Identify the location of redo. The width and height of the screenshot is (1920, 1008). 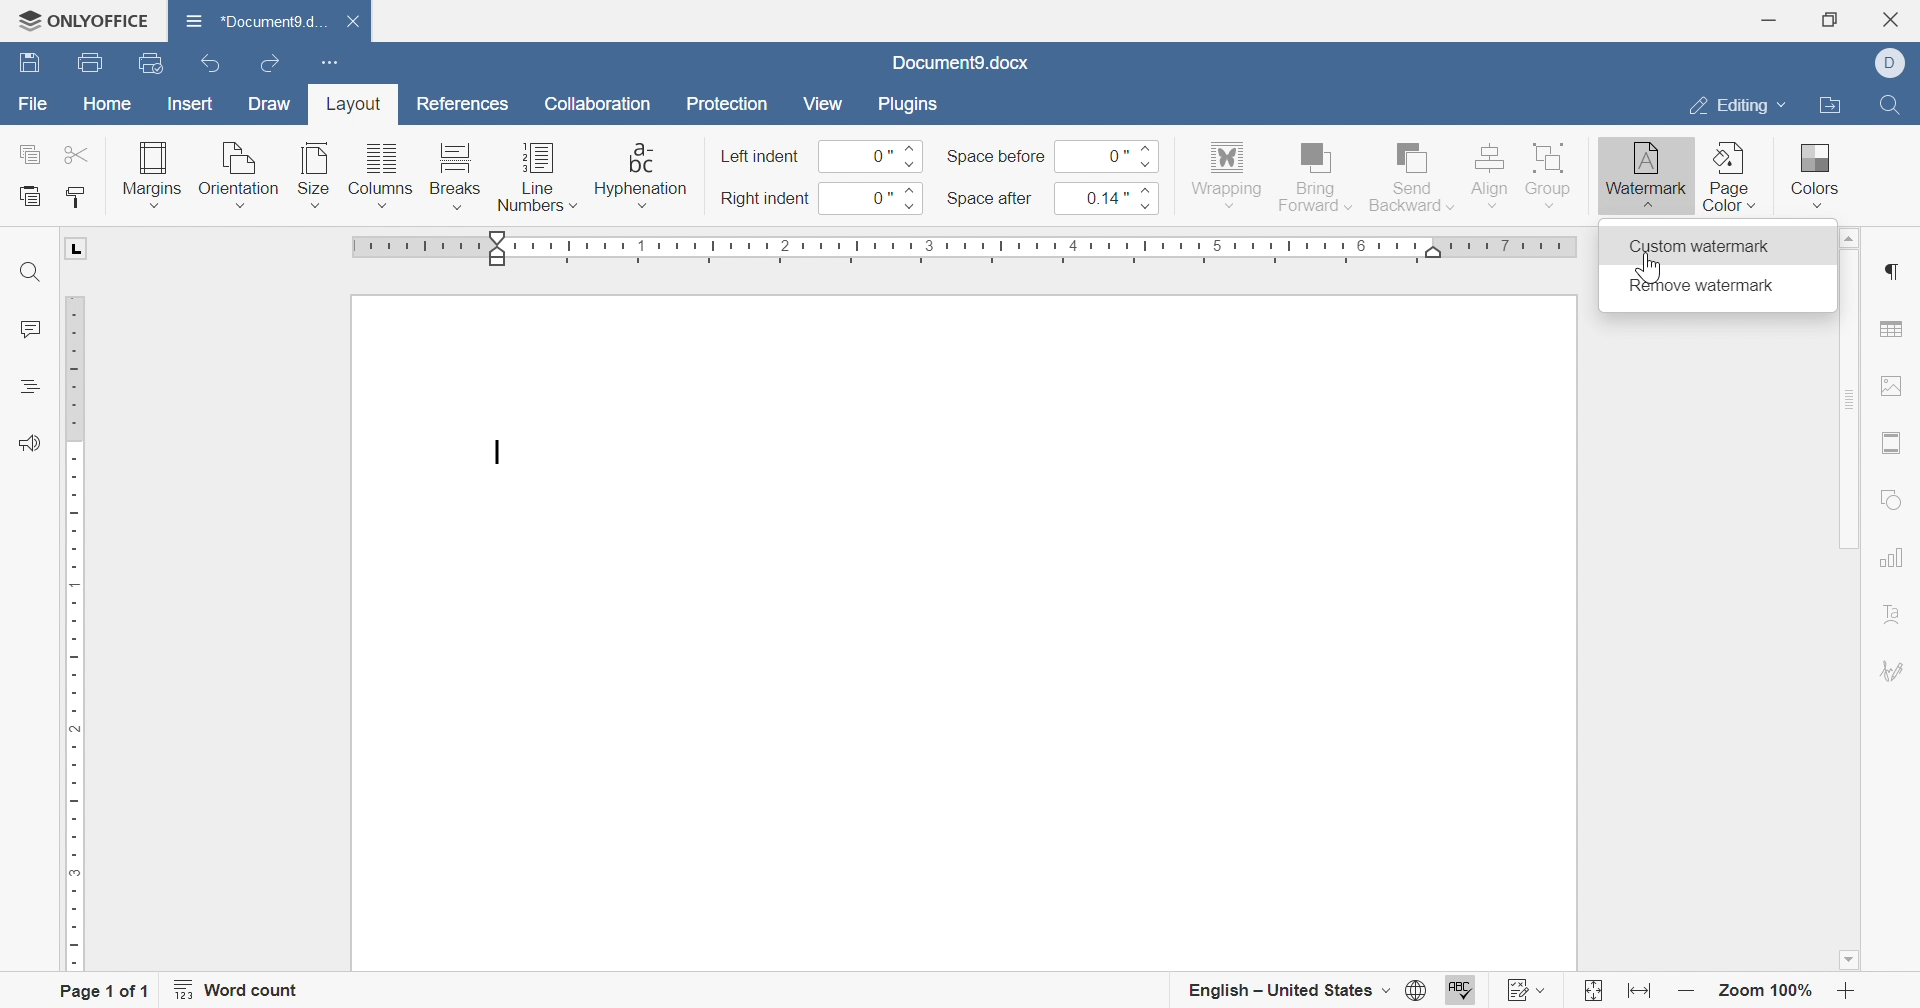
(273, 66).